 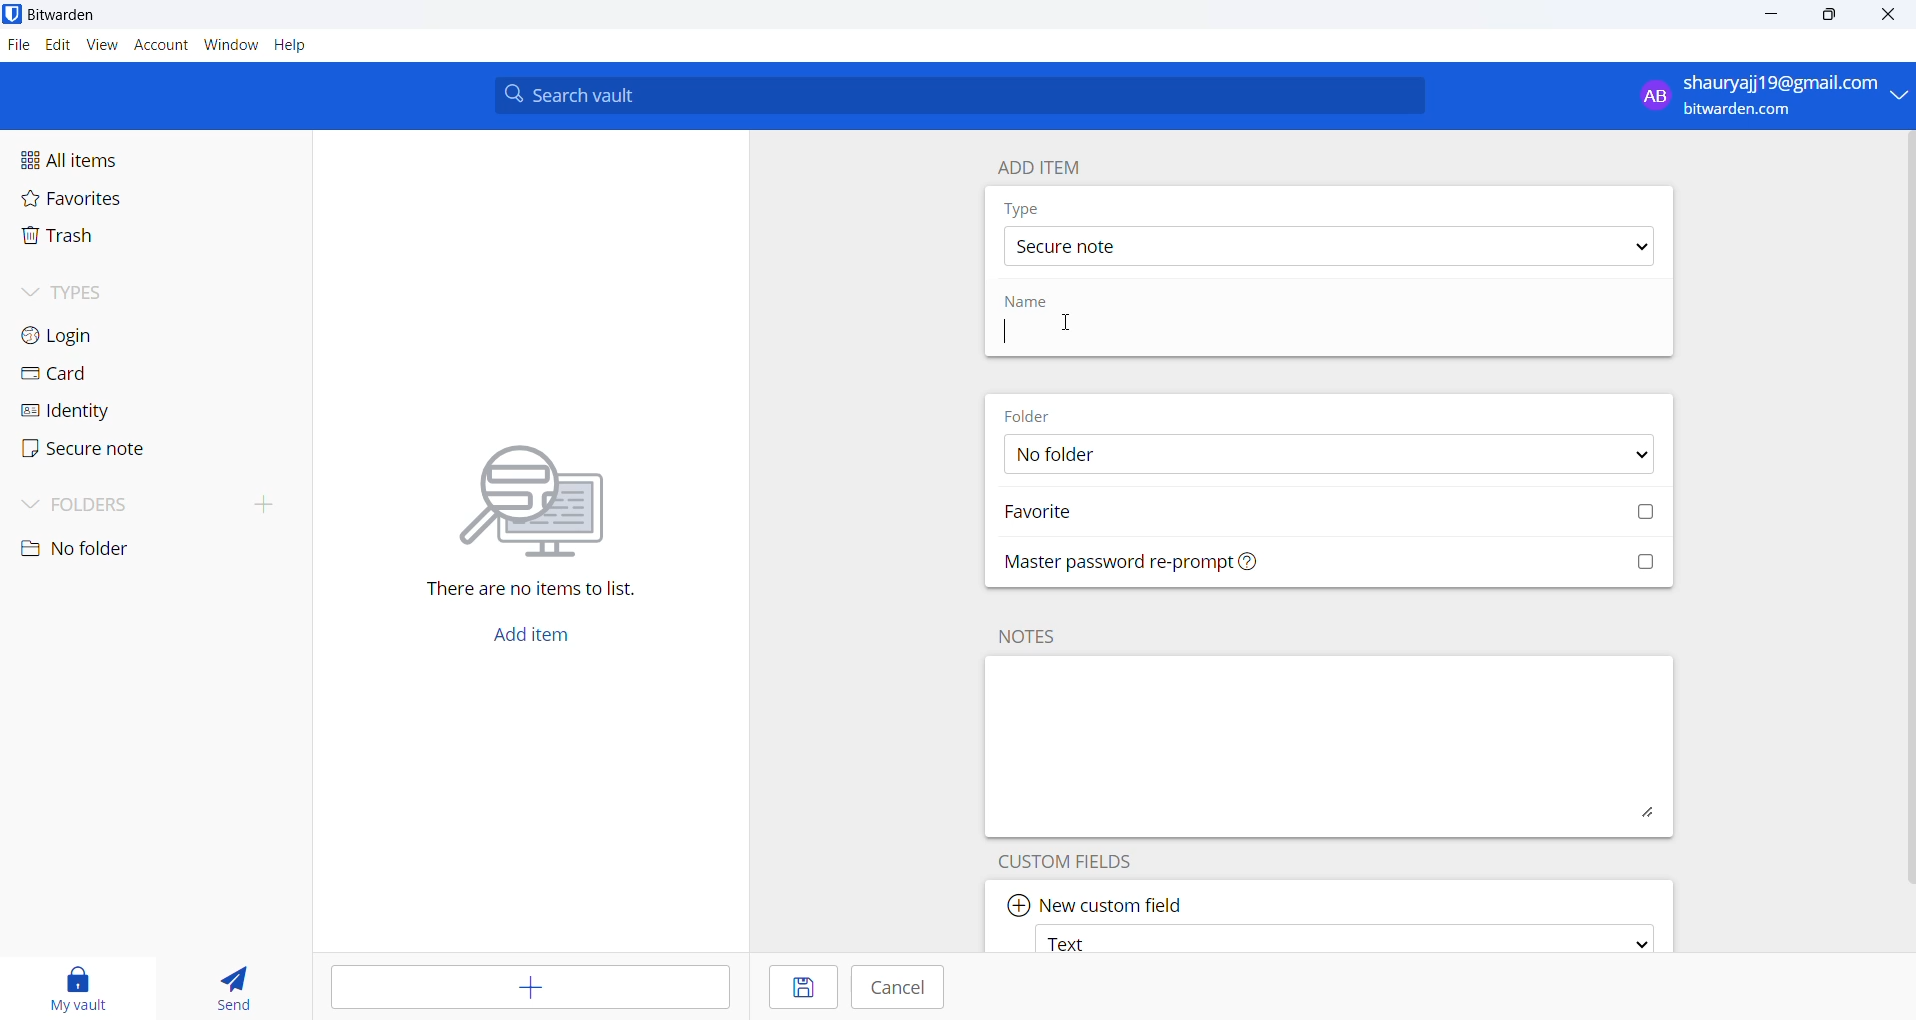 I want to click on no folder, so click(x=118, y=550).